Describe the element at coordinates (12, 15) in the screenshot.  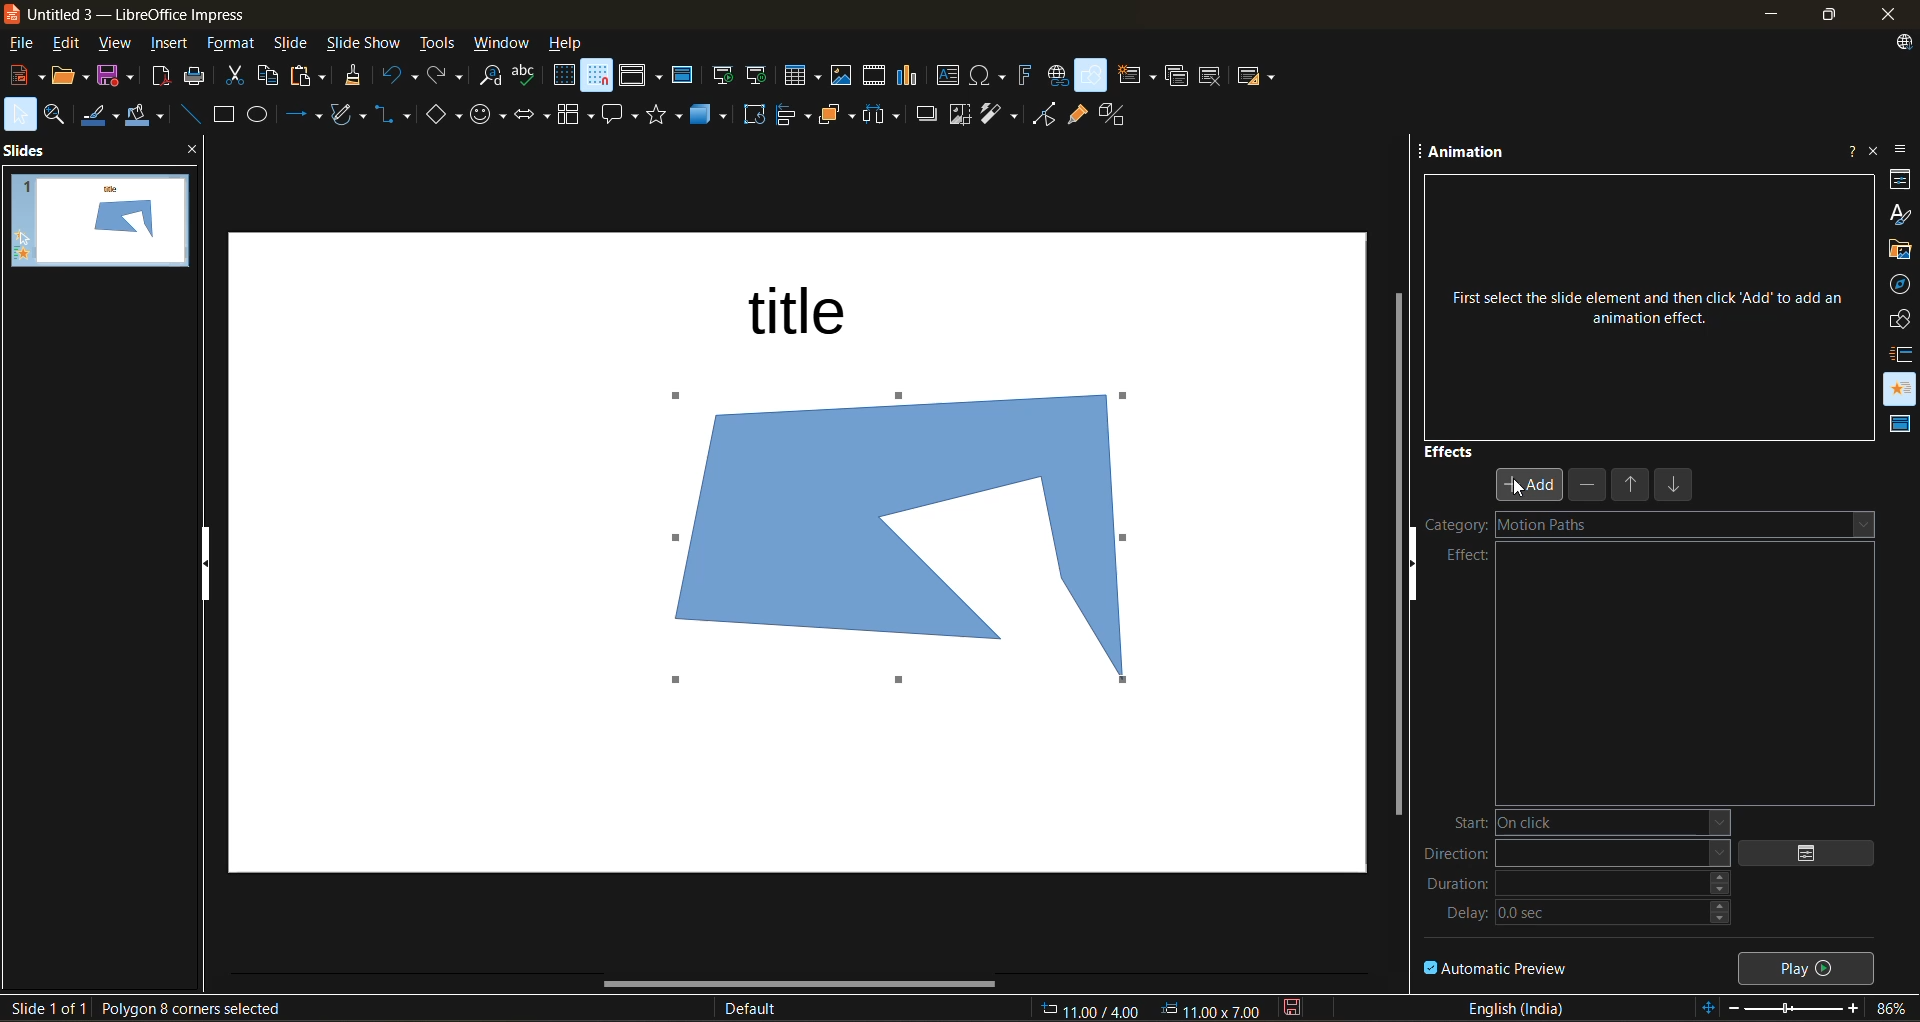
I see `logo` at that location.